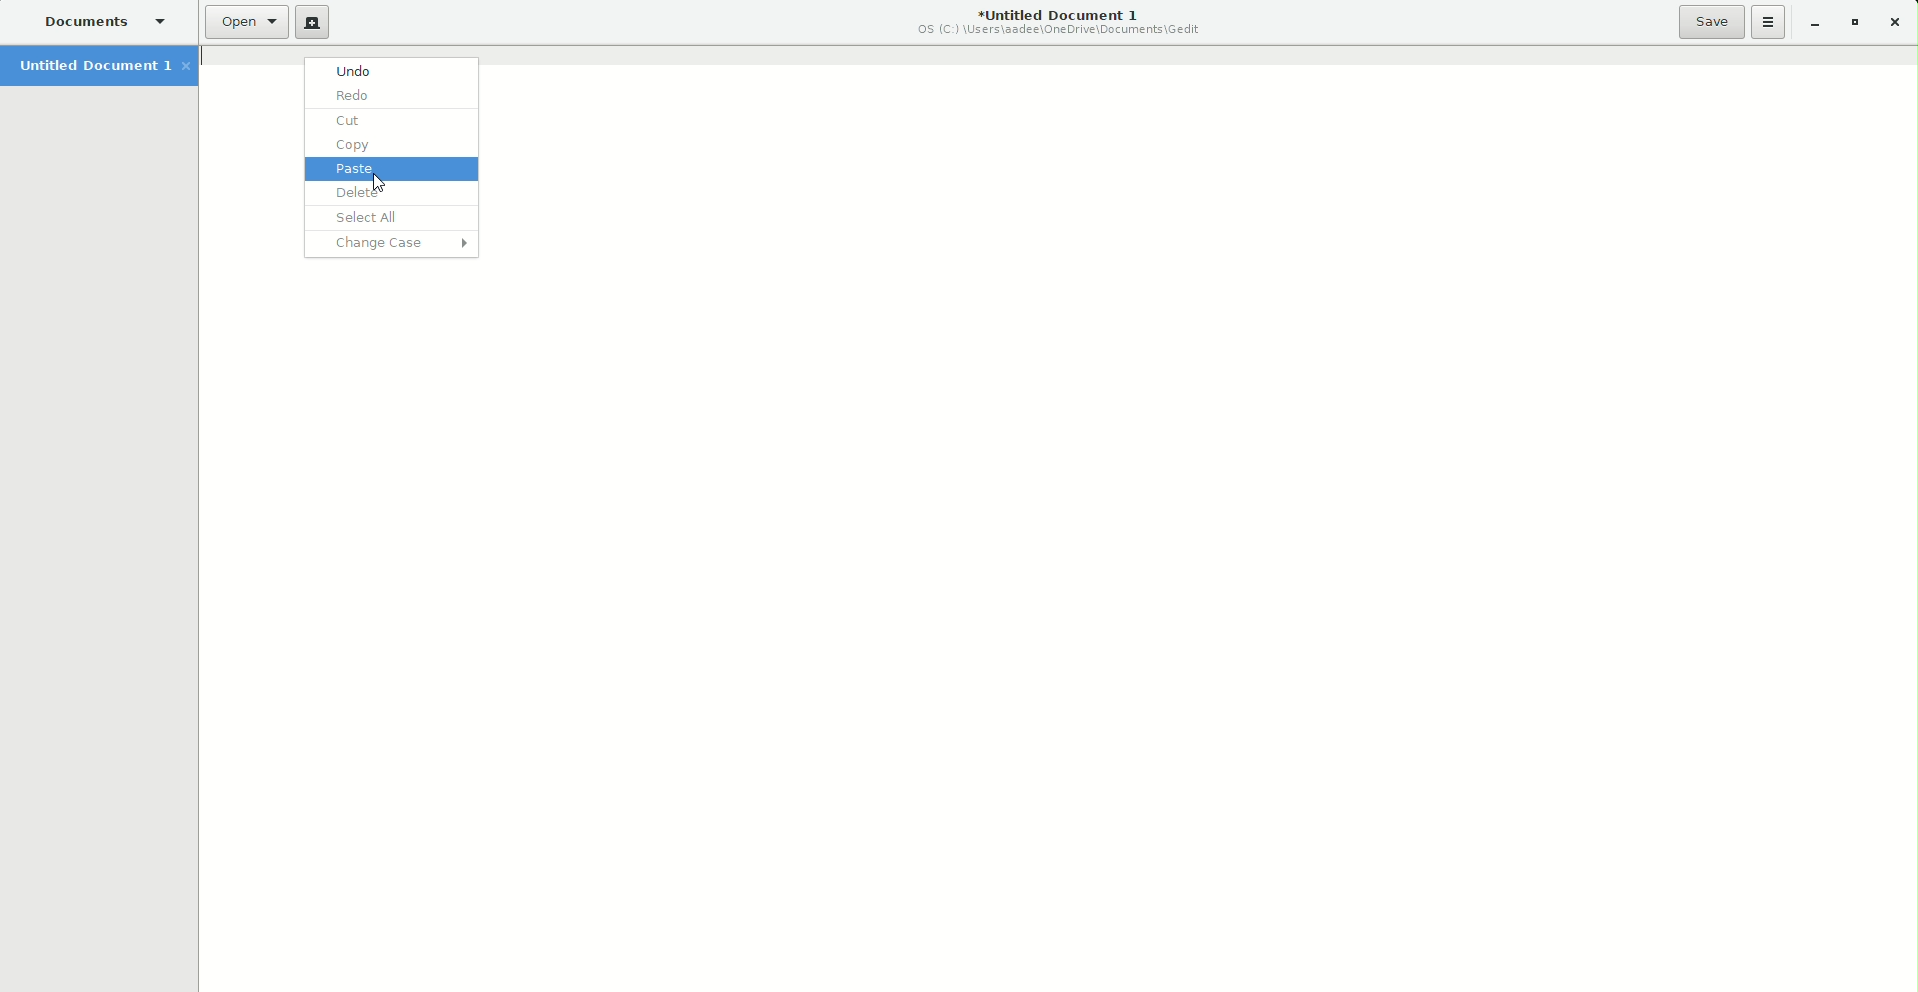 The image size is (1918, 992). Describe the element at coordinates (388, 70) in the screenshot. I see `Undo` at that location.